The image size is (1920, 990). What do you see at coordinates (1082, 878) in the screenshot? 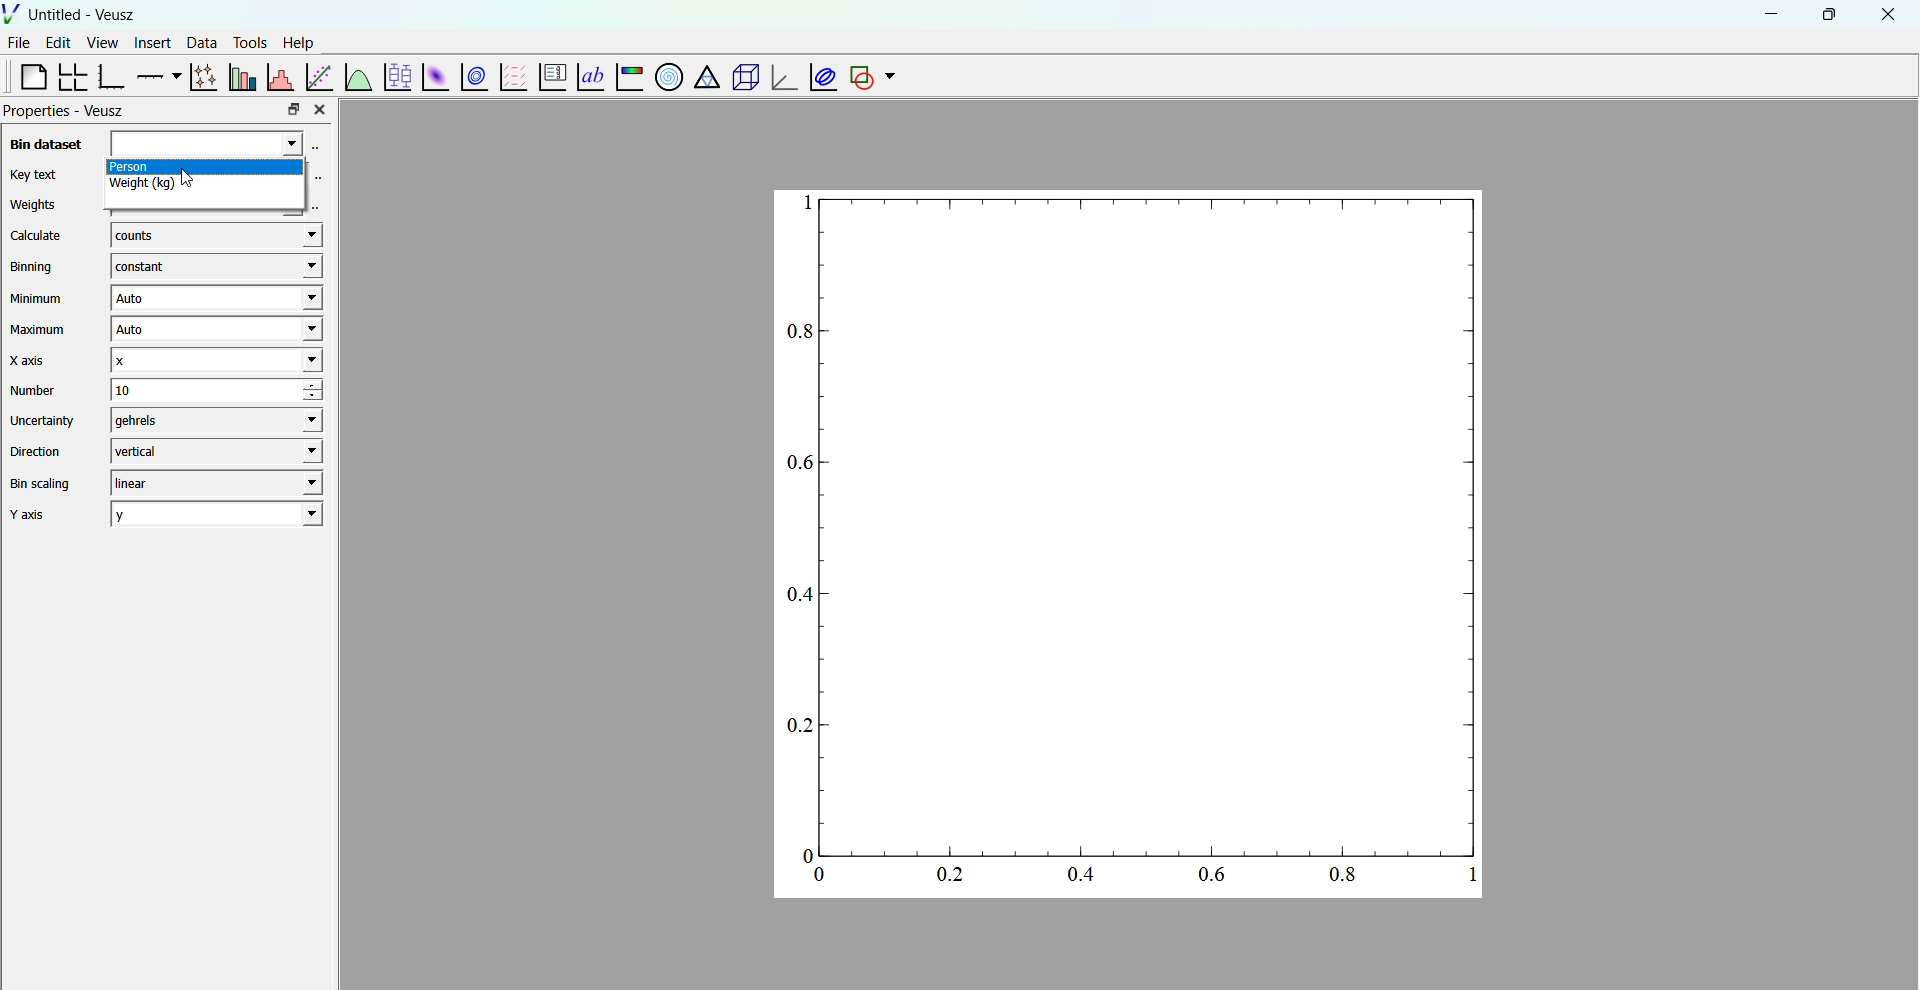
I see `0.4` at bounding box center [1082, 878].